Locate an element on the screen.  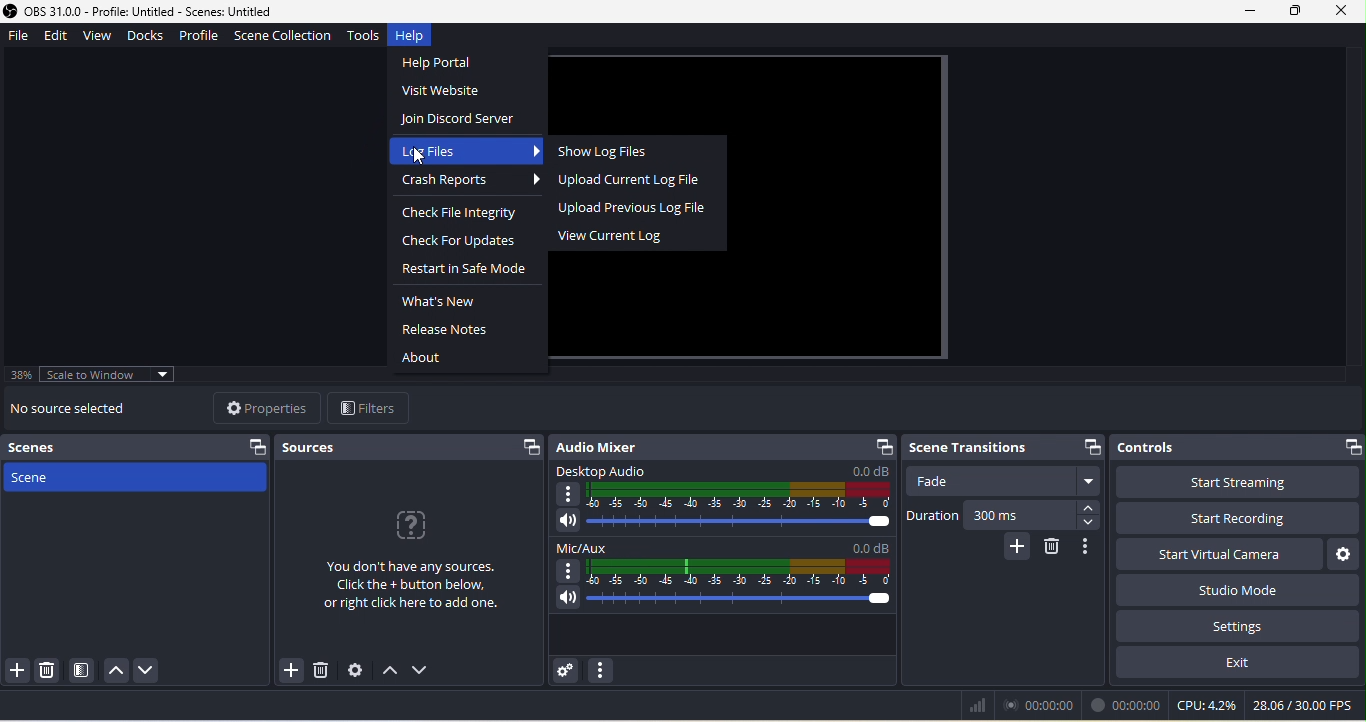
studio mode is located at coordinates (1237, 591).